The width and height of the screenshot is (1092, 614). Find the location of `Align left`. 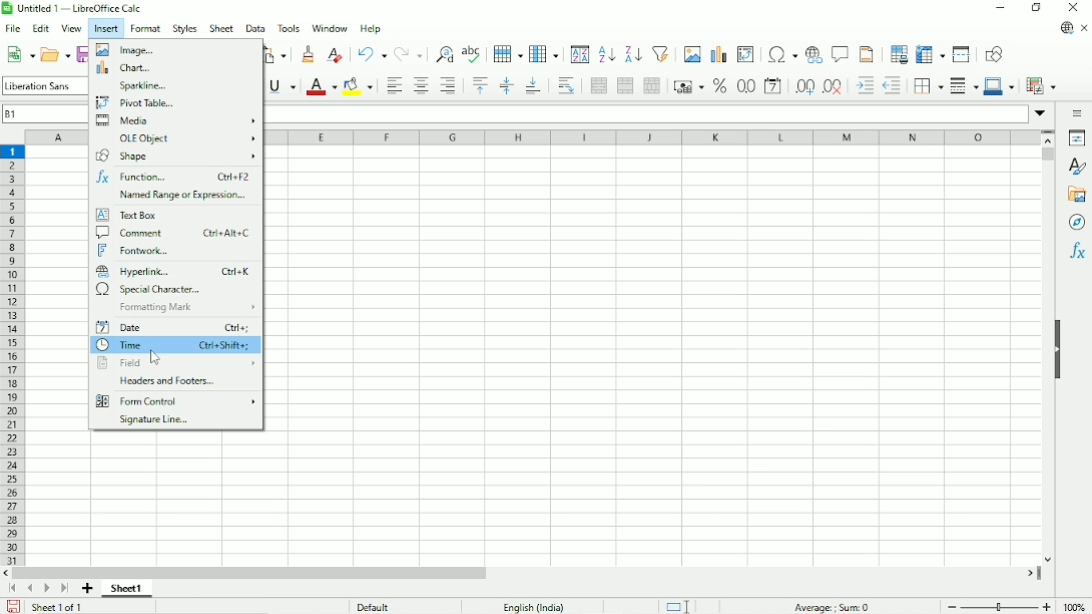

Align left is located at coordinates (392, 86).